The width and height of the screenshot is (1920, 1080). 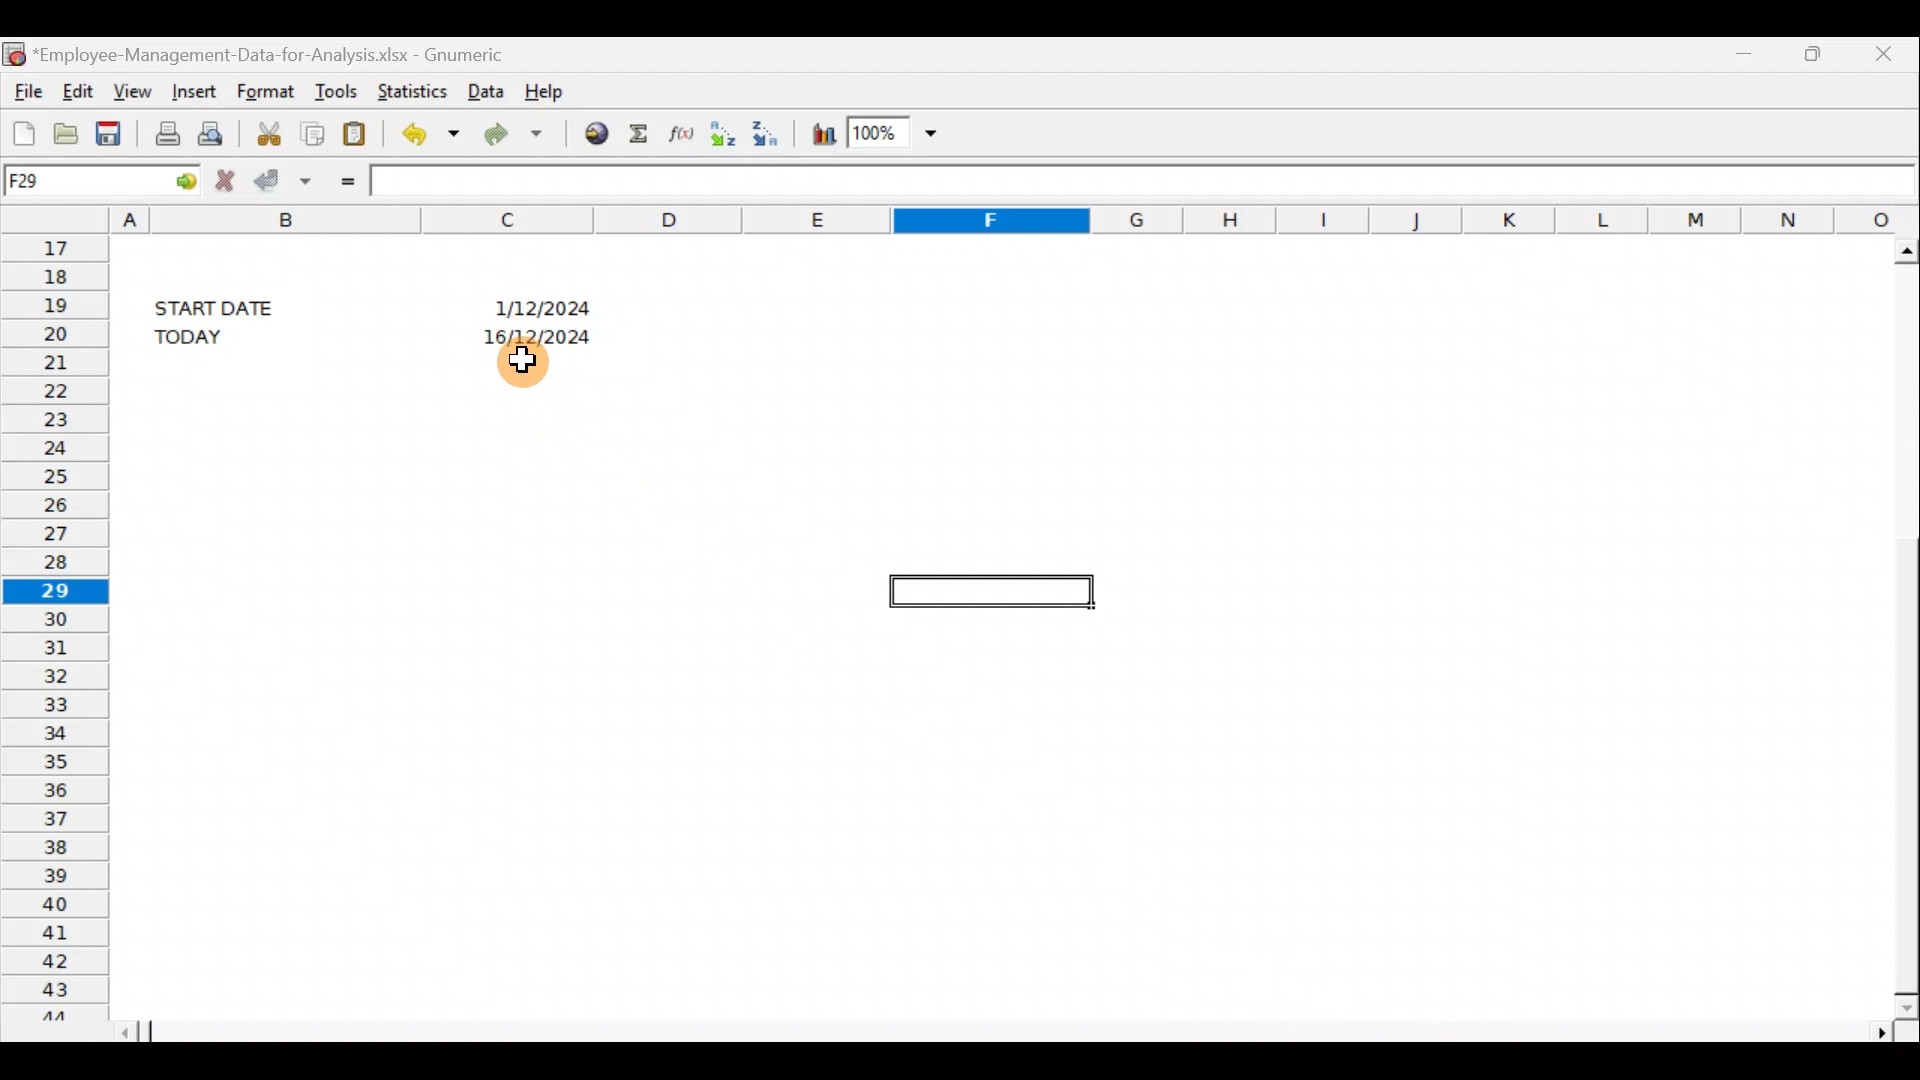 What do you see at coordinates (64, 179) in the screenshot?
I see `Cell name F29` at bounding box center [64, 179].